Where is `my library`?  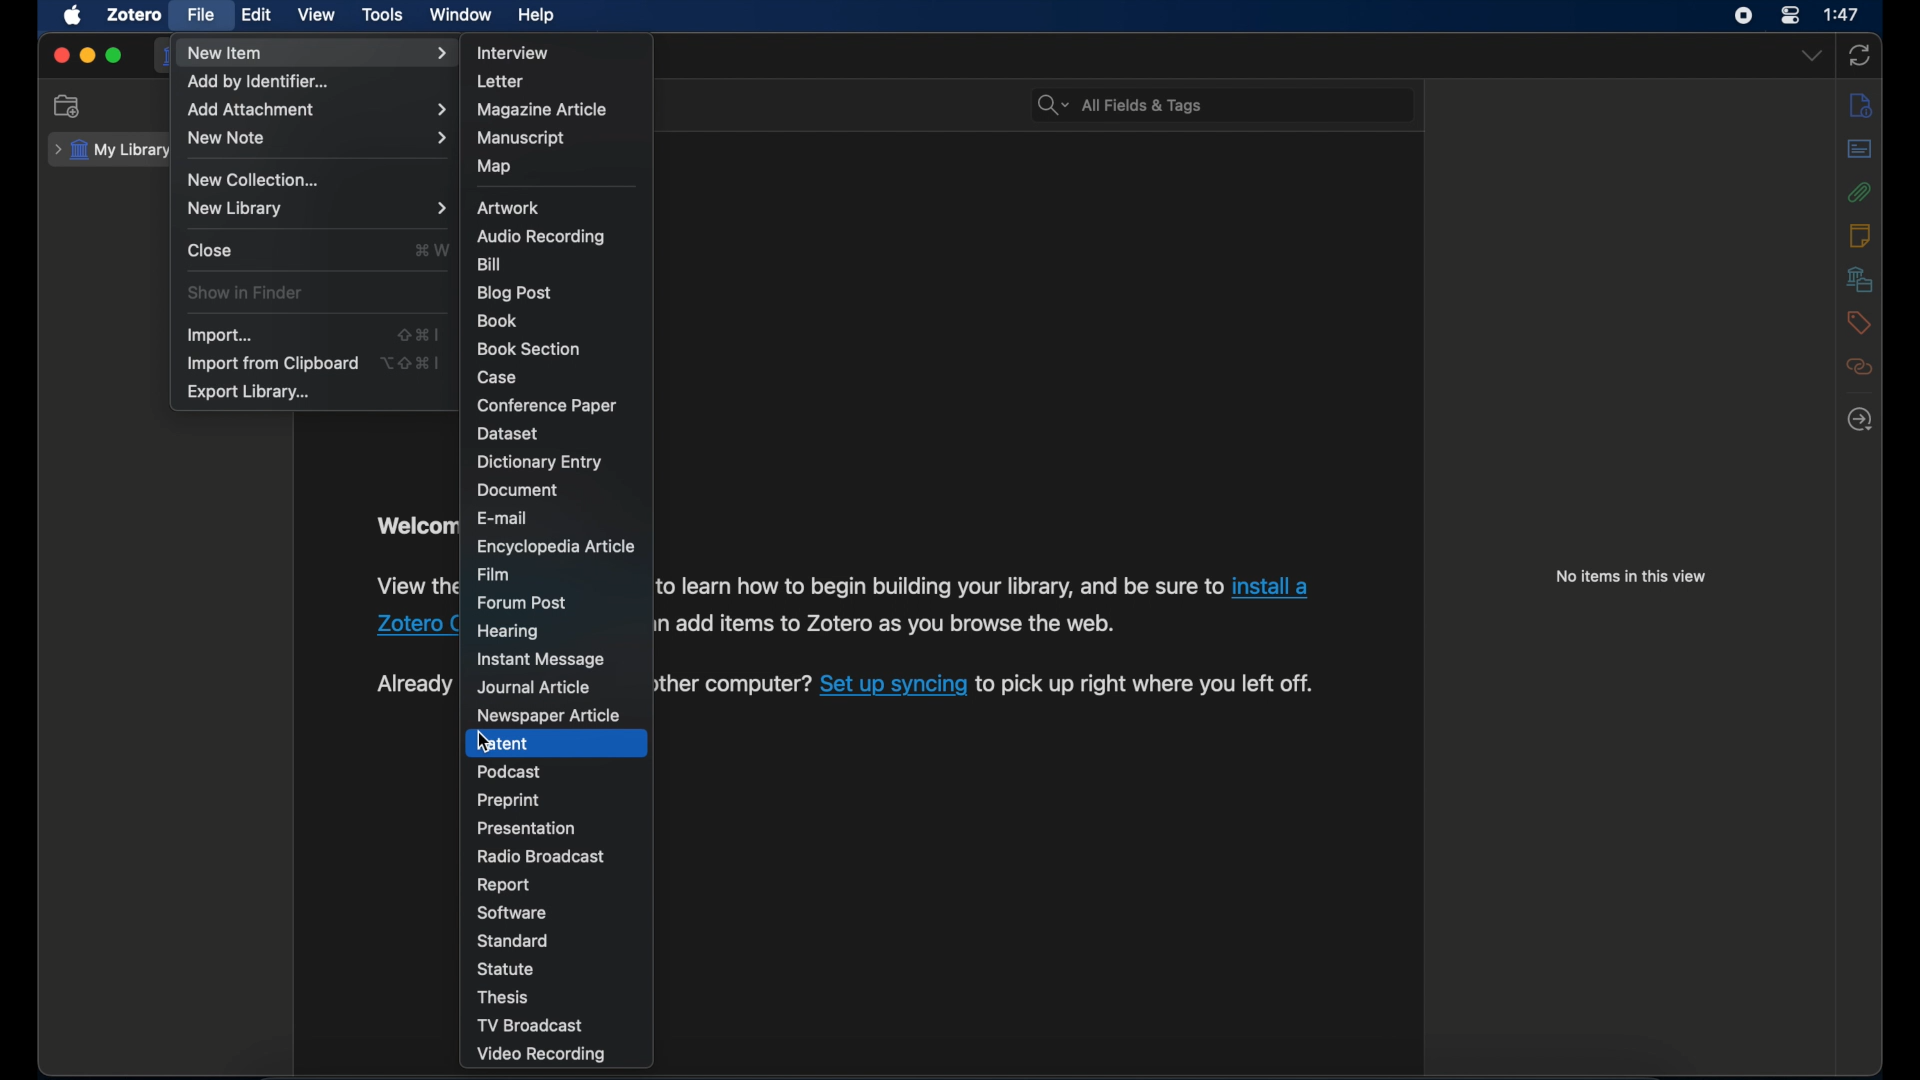 my library is located at coordinates (114, 150).